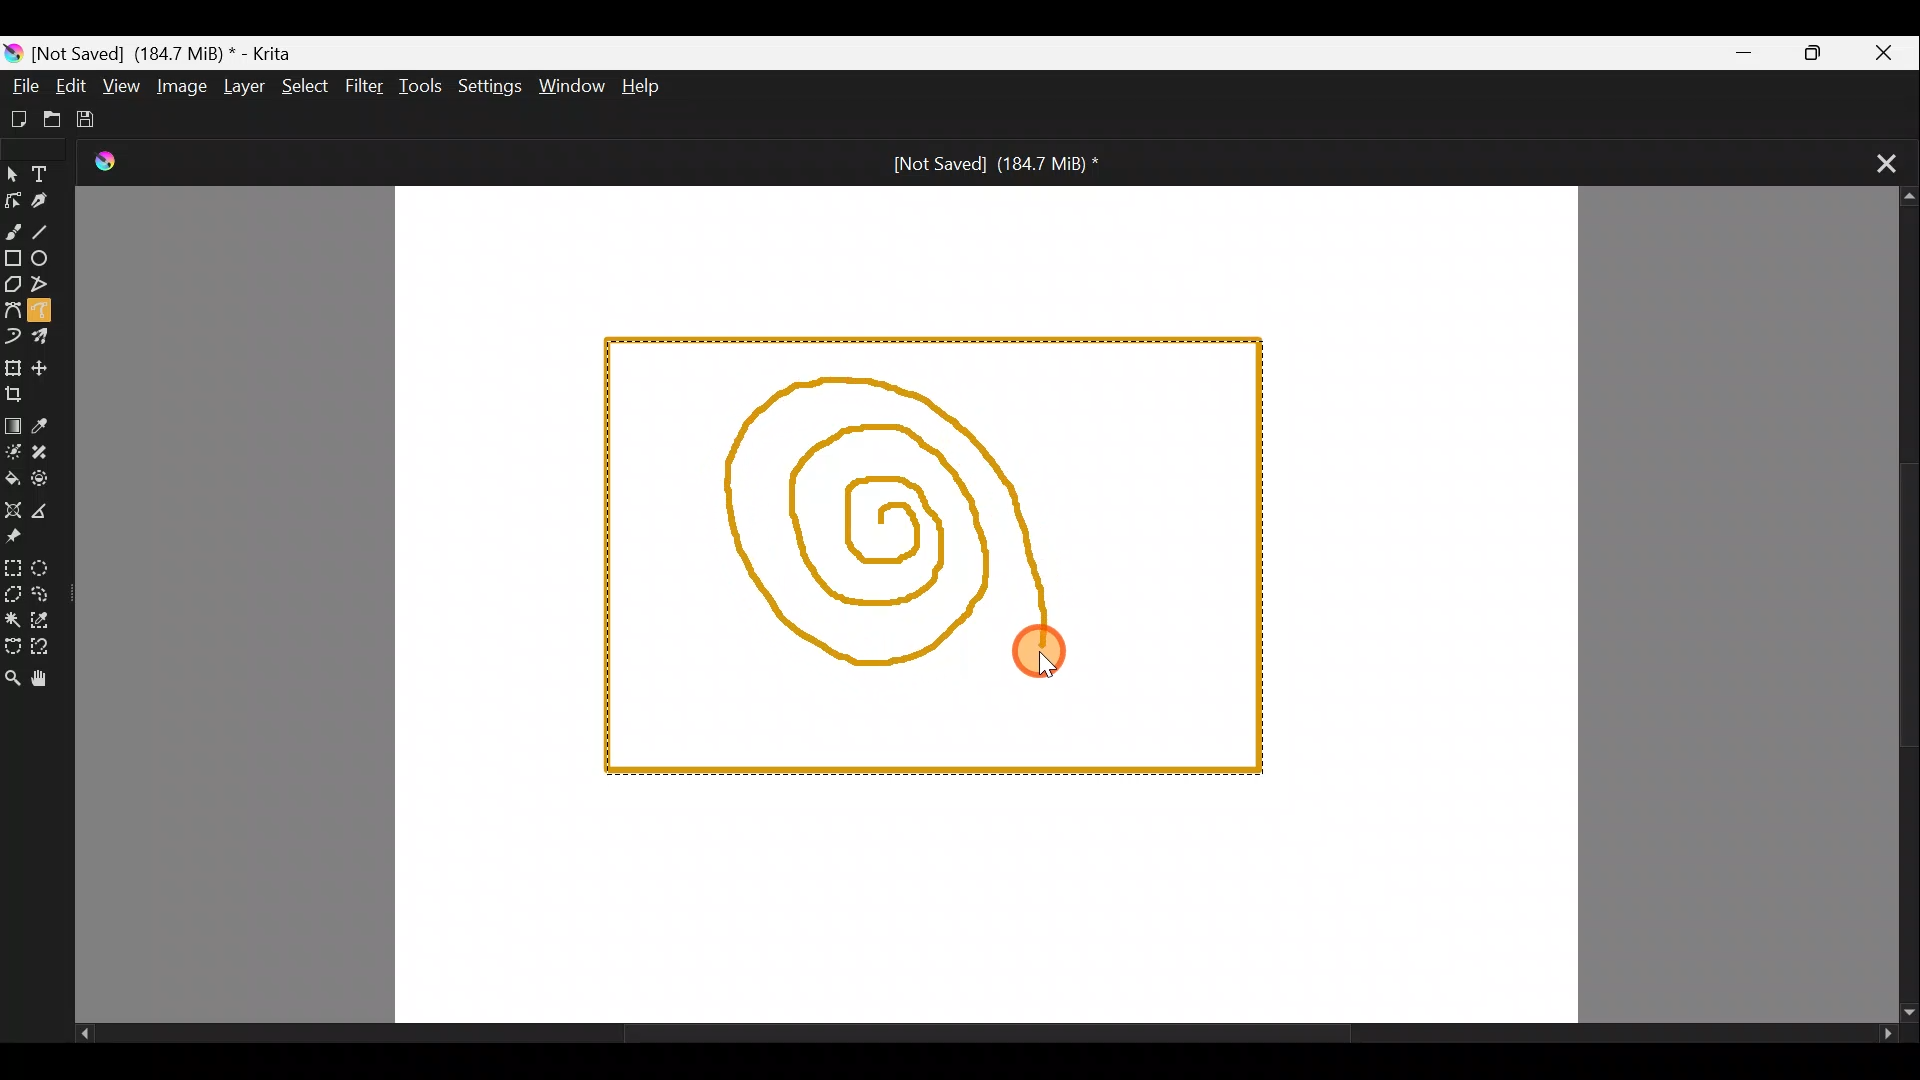 The image size is (1920, 1080). I want to click on Edit, so click(62, 85).